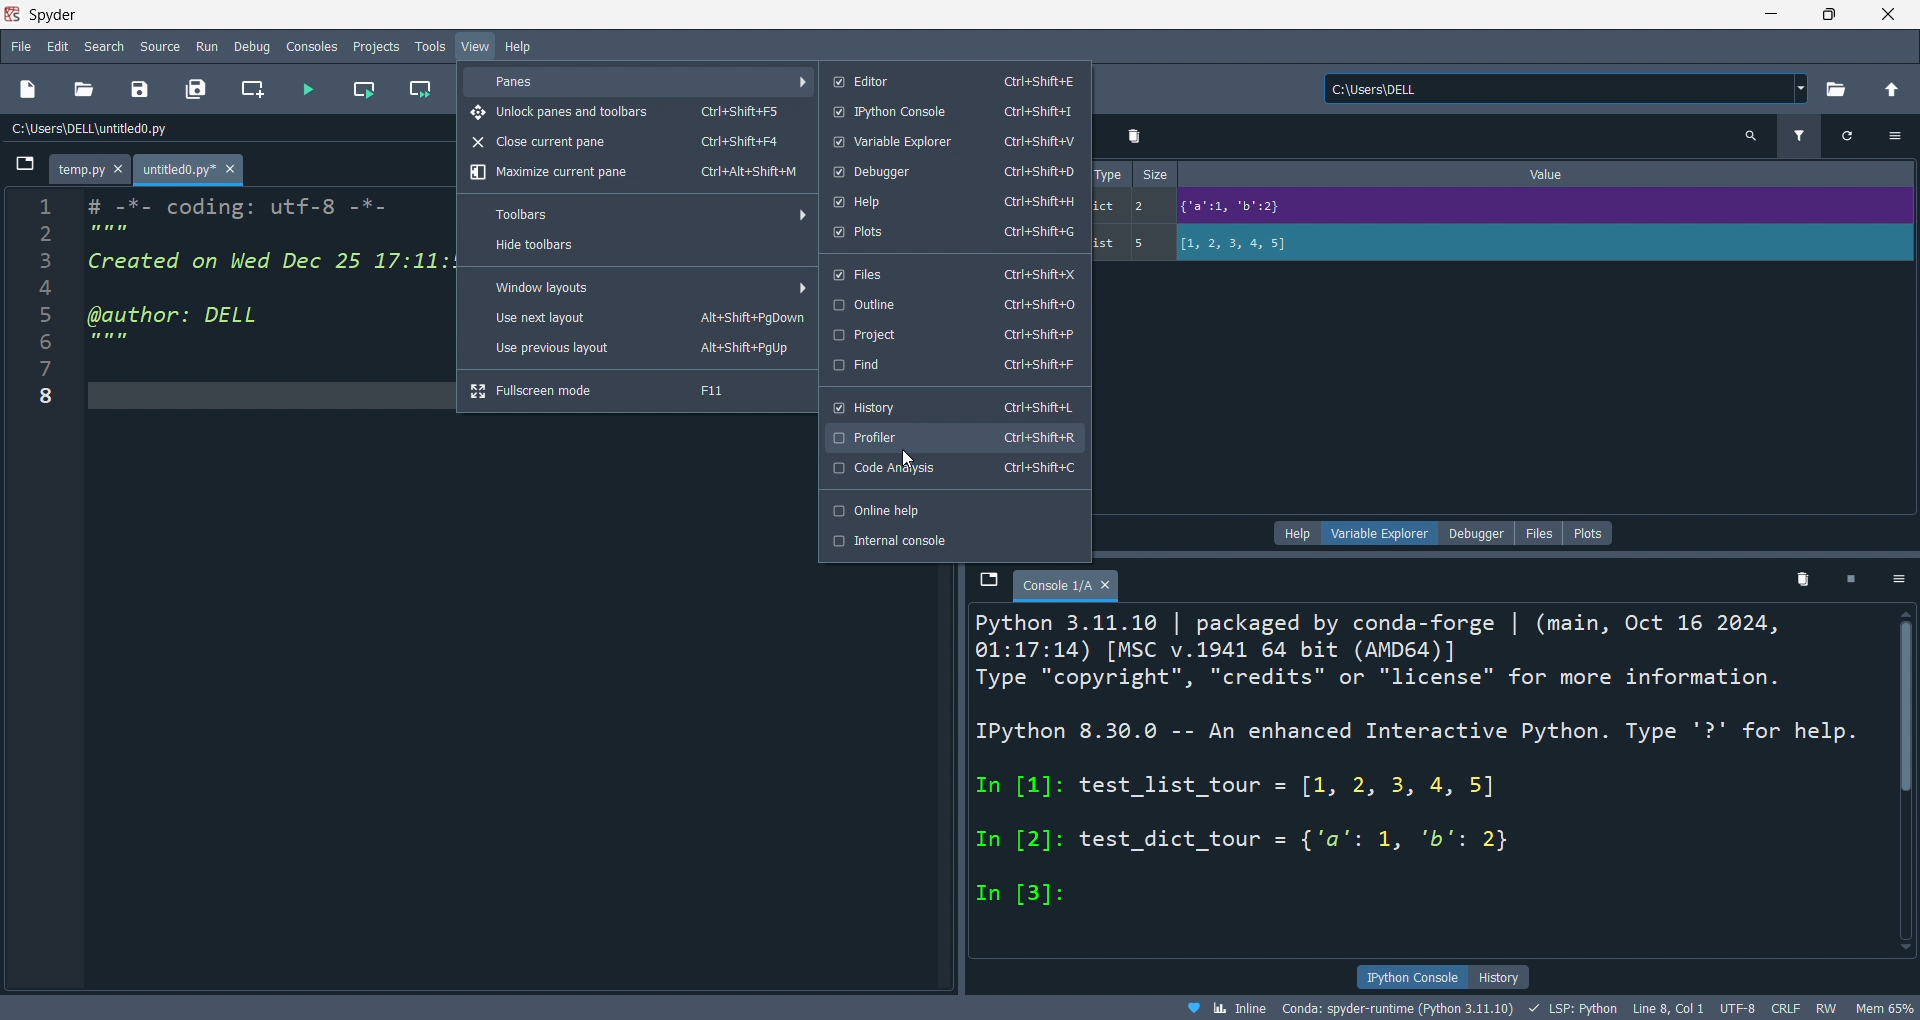 This screenshot has width=1920, height=1020. What do you see at coordinates (634, 317) in the screenshot?
I see `use next layout` at bounding box center [634, 317].